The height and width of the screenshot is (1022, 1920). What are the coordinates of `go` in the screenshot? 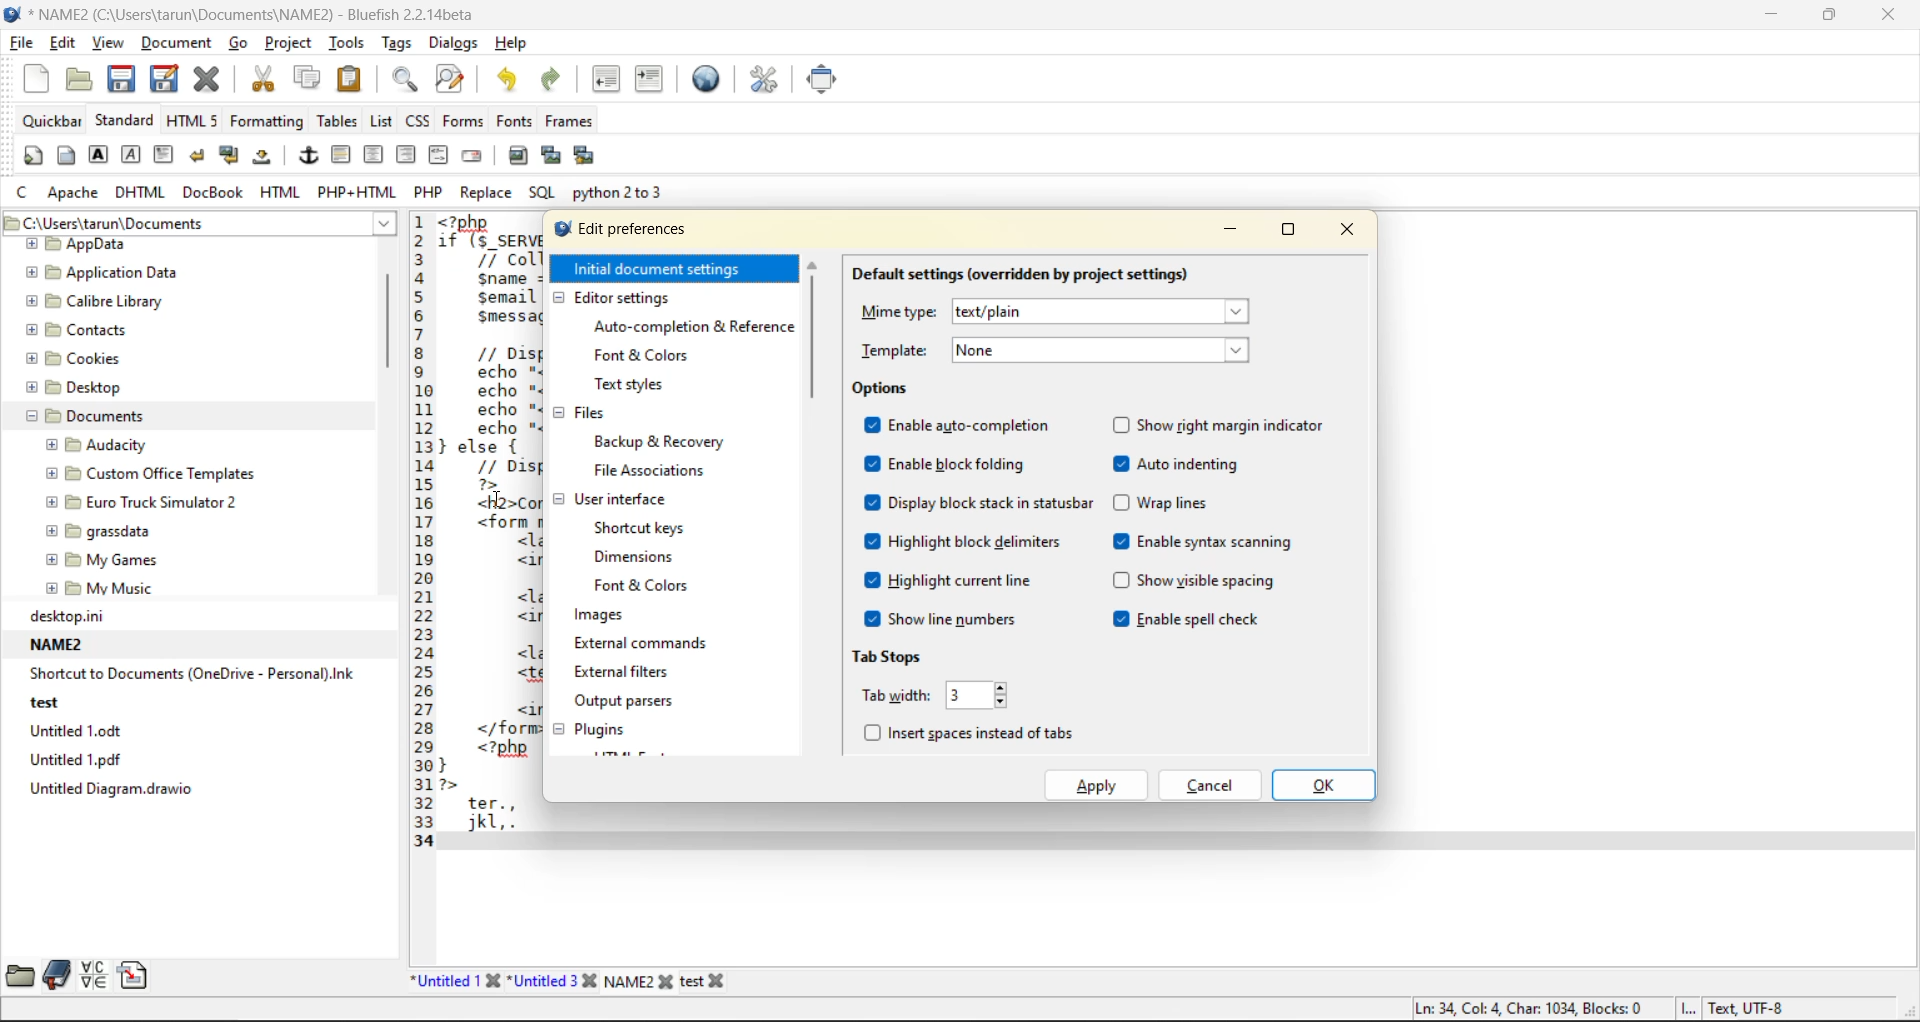 It's located at (240, 44).